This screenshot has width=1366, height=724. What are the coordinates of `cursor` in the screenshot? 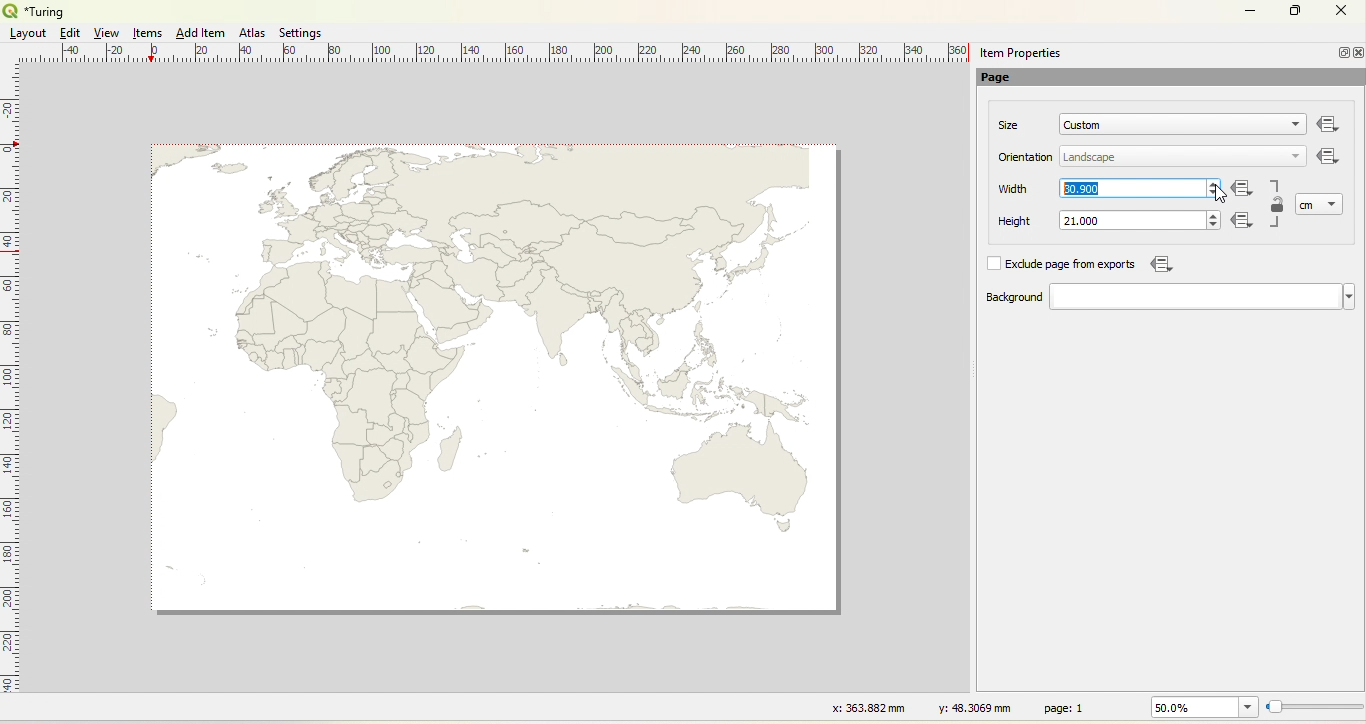 It's located at (1217, 195).